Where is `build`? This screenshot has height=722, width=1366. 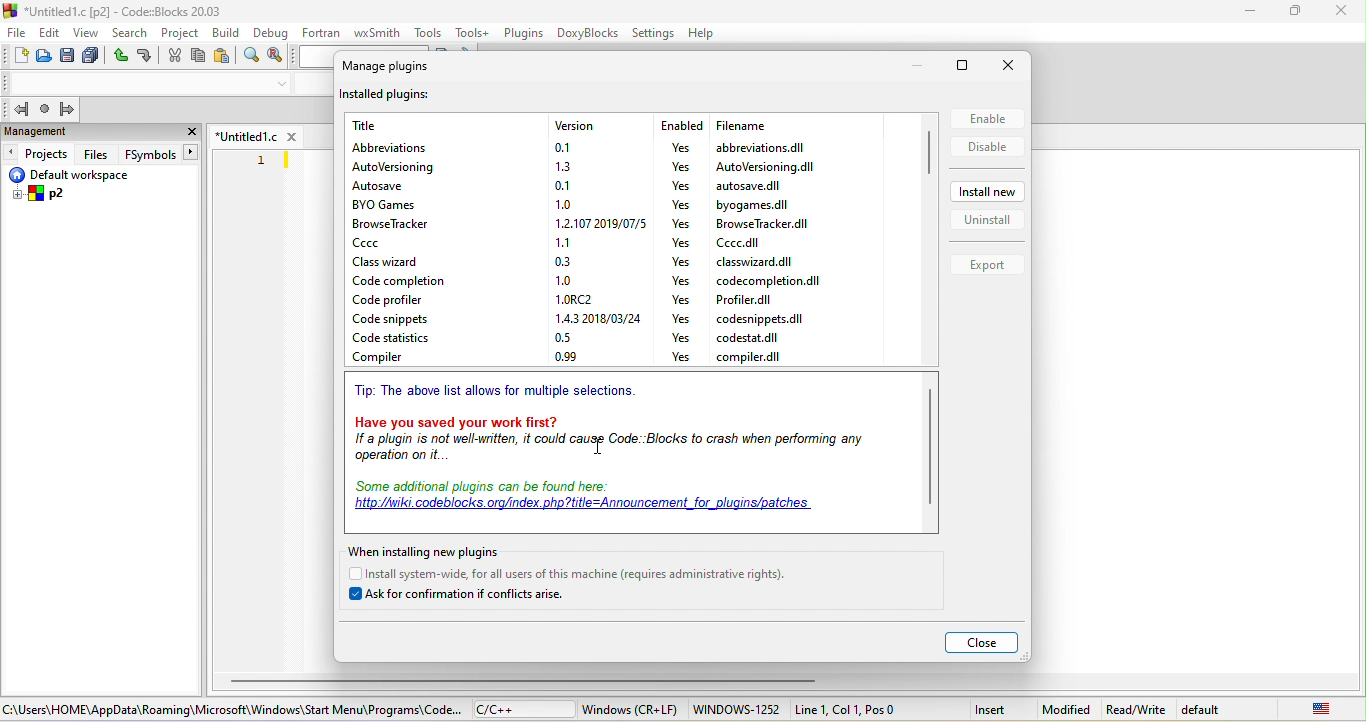
build is located at coordinates (227, 32).